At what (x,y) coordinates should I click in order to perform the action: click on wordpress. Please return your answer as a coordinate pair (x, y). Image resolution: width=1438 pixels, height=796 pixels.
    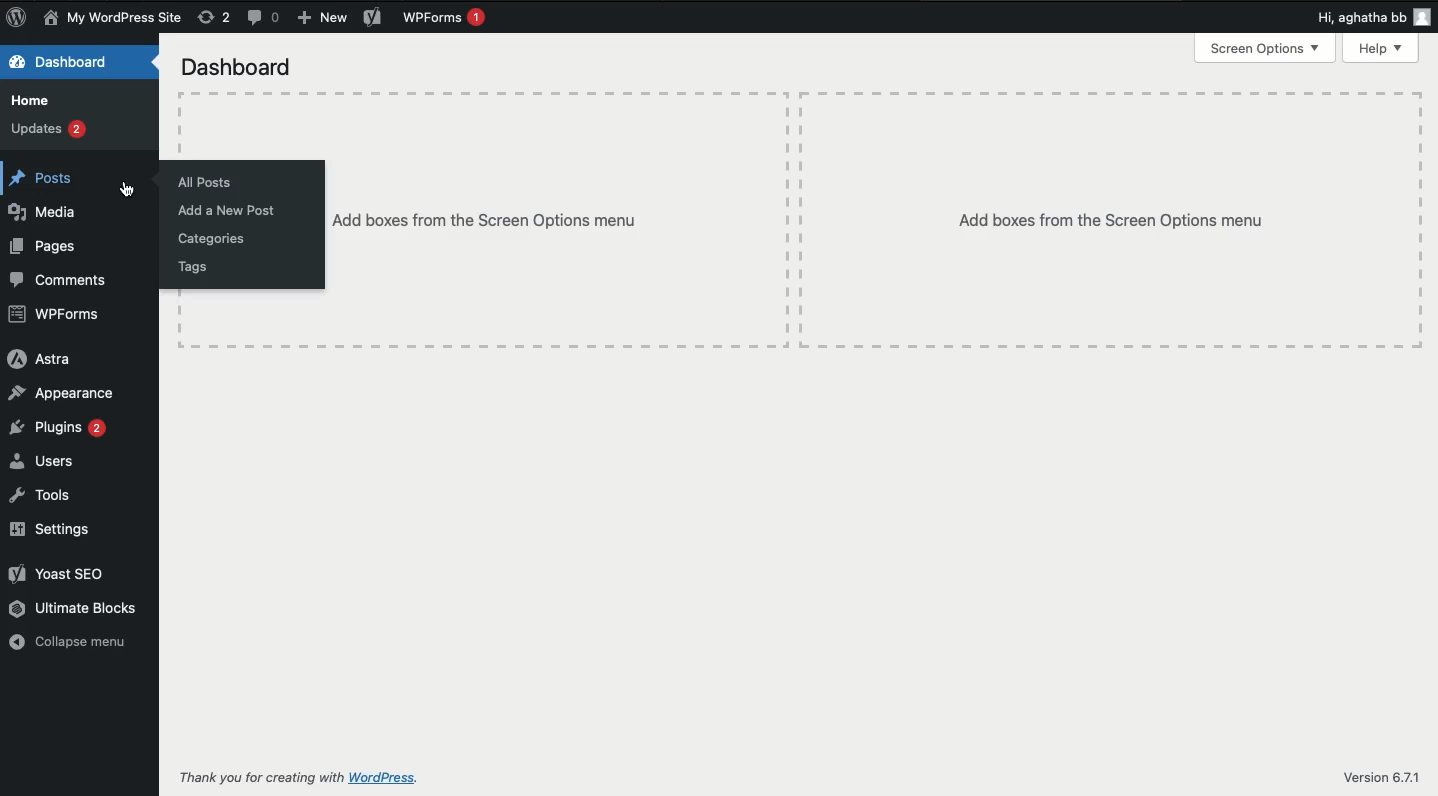
    Looking at the image, I should click on (386, 778).